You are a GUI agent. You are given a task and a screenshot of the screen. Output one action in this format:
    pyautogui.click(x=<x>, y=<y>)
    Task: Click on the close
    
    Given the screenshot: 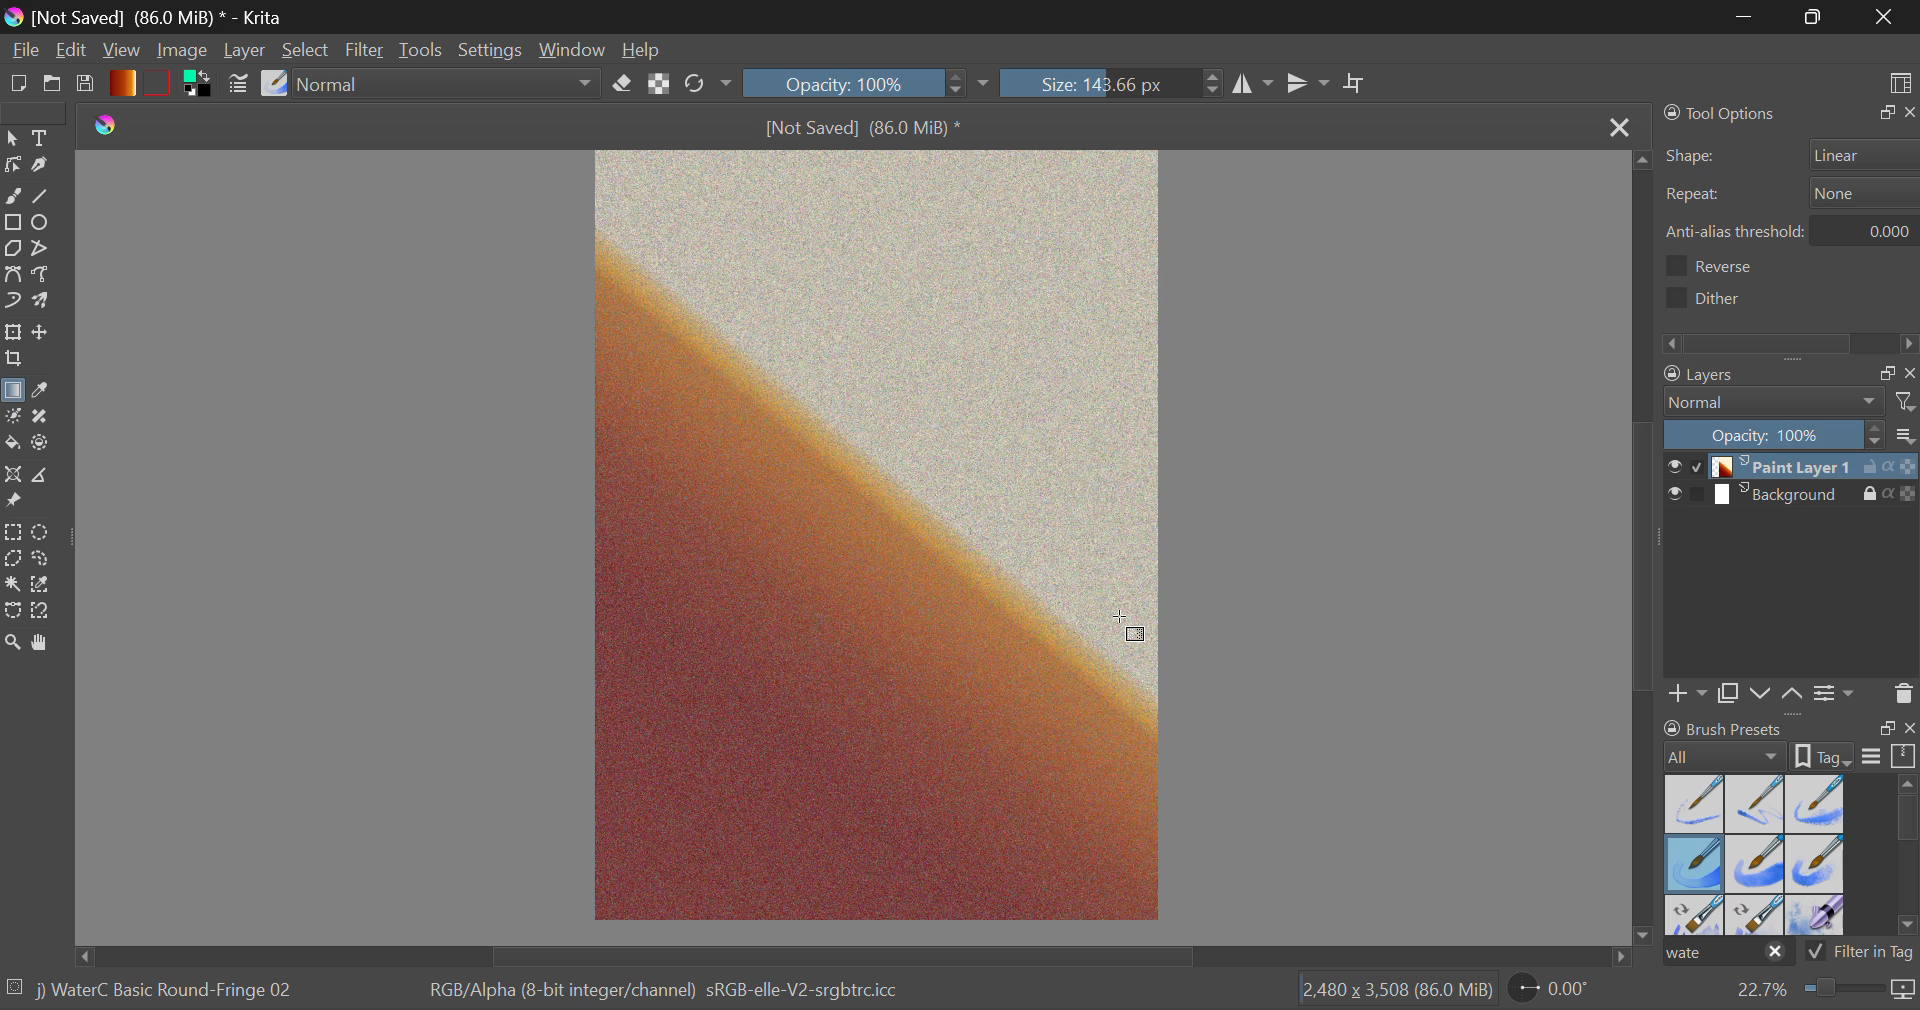 What is the action you would take?
    pyautogui.click(x=1908, y=373)
    